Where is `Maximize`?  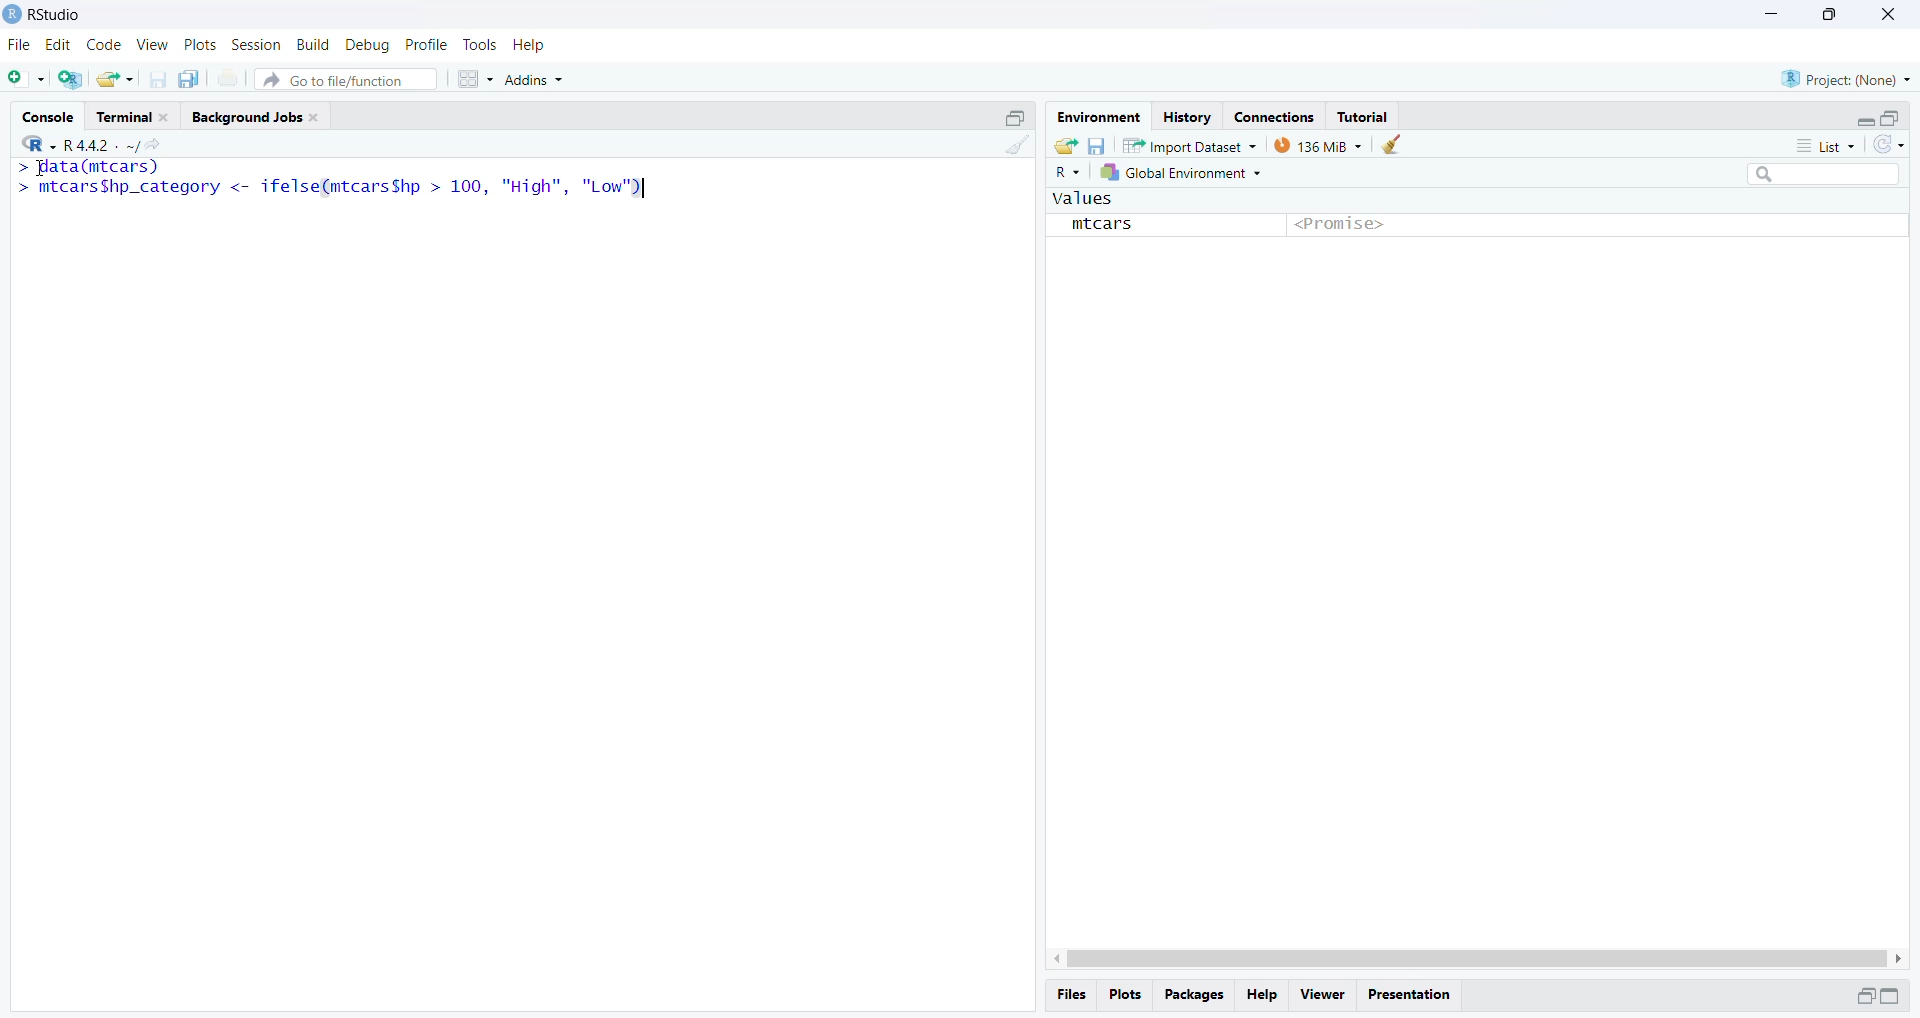 Maximize is located at coordinates (1896, 996).